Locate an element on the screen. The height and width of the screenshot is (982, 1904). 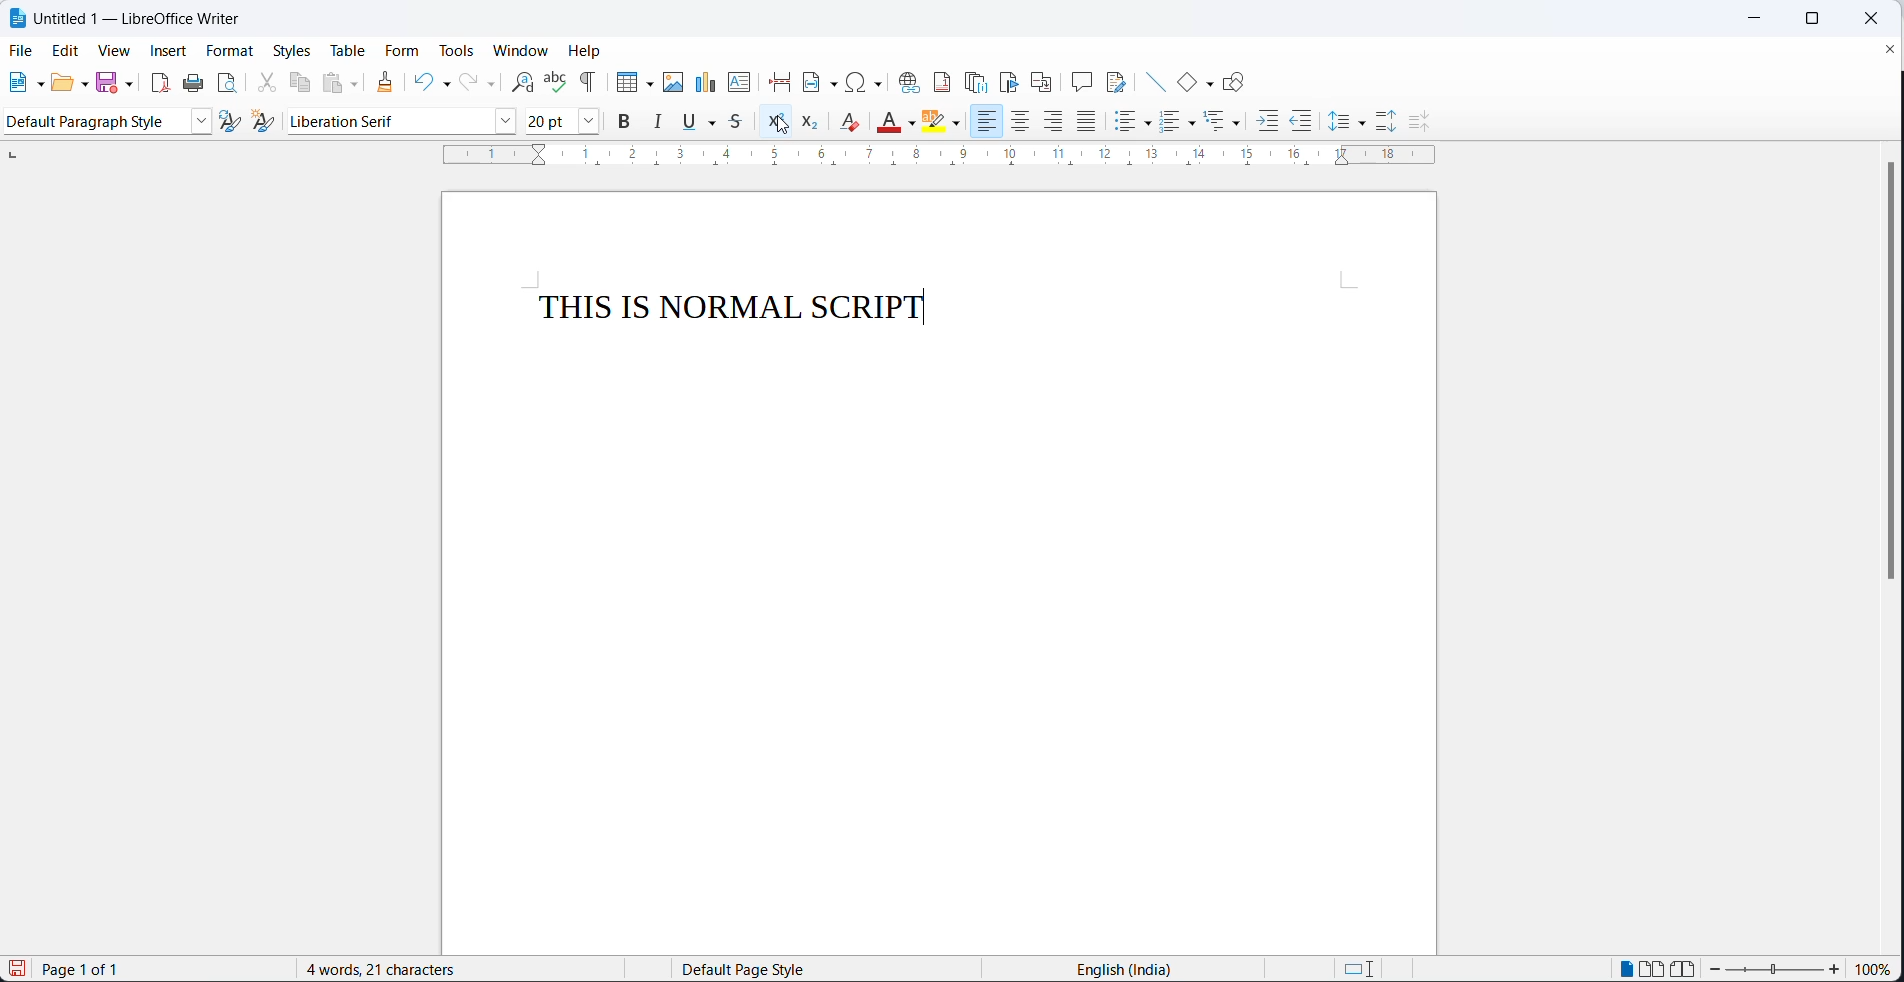
decrease paragraph space is located at coordinates (1416, 122).